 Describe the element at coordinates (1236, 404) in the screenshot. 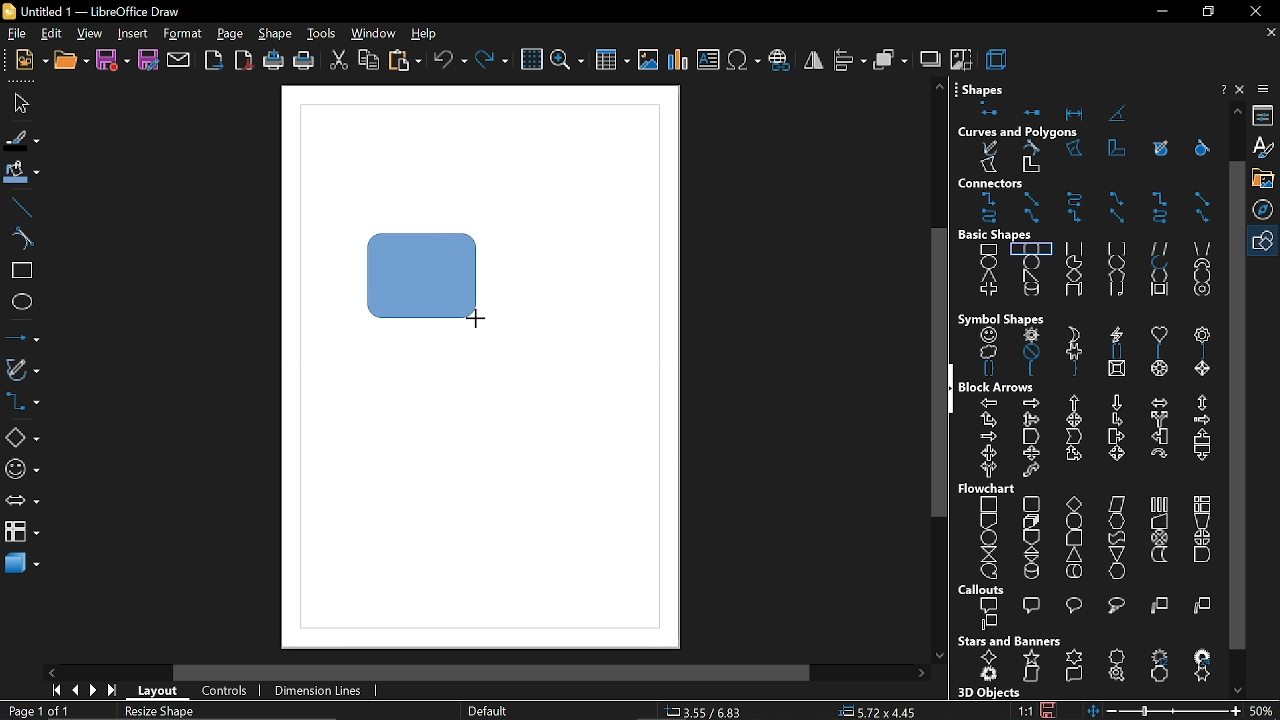

I see `vertical scrollbar` at that location.